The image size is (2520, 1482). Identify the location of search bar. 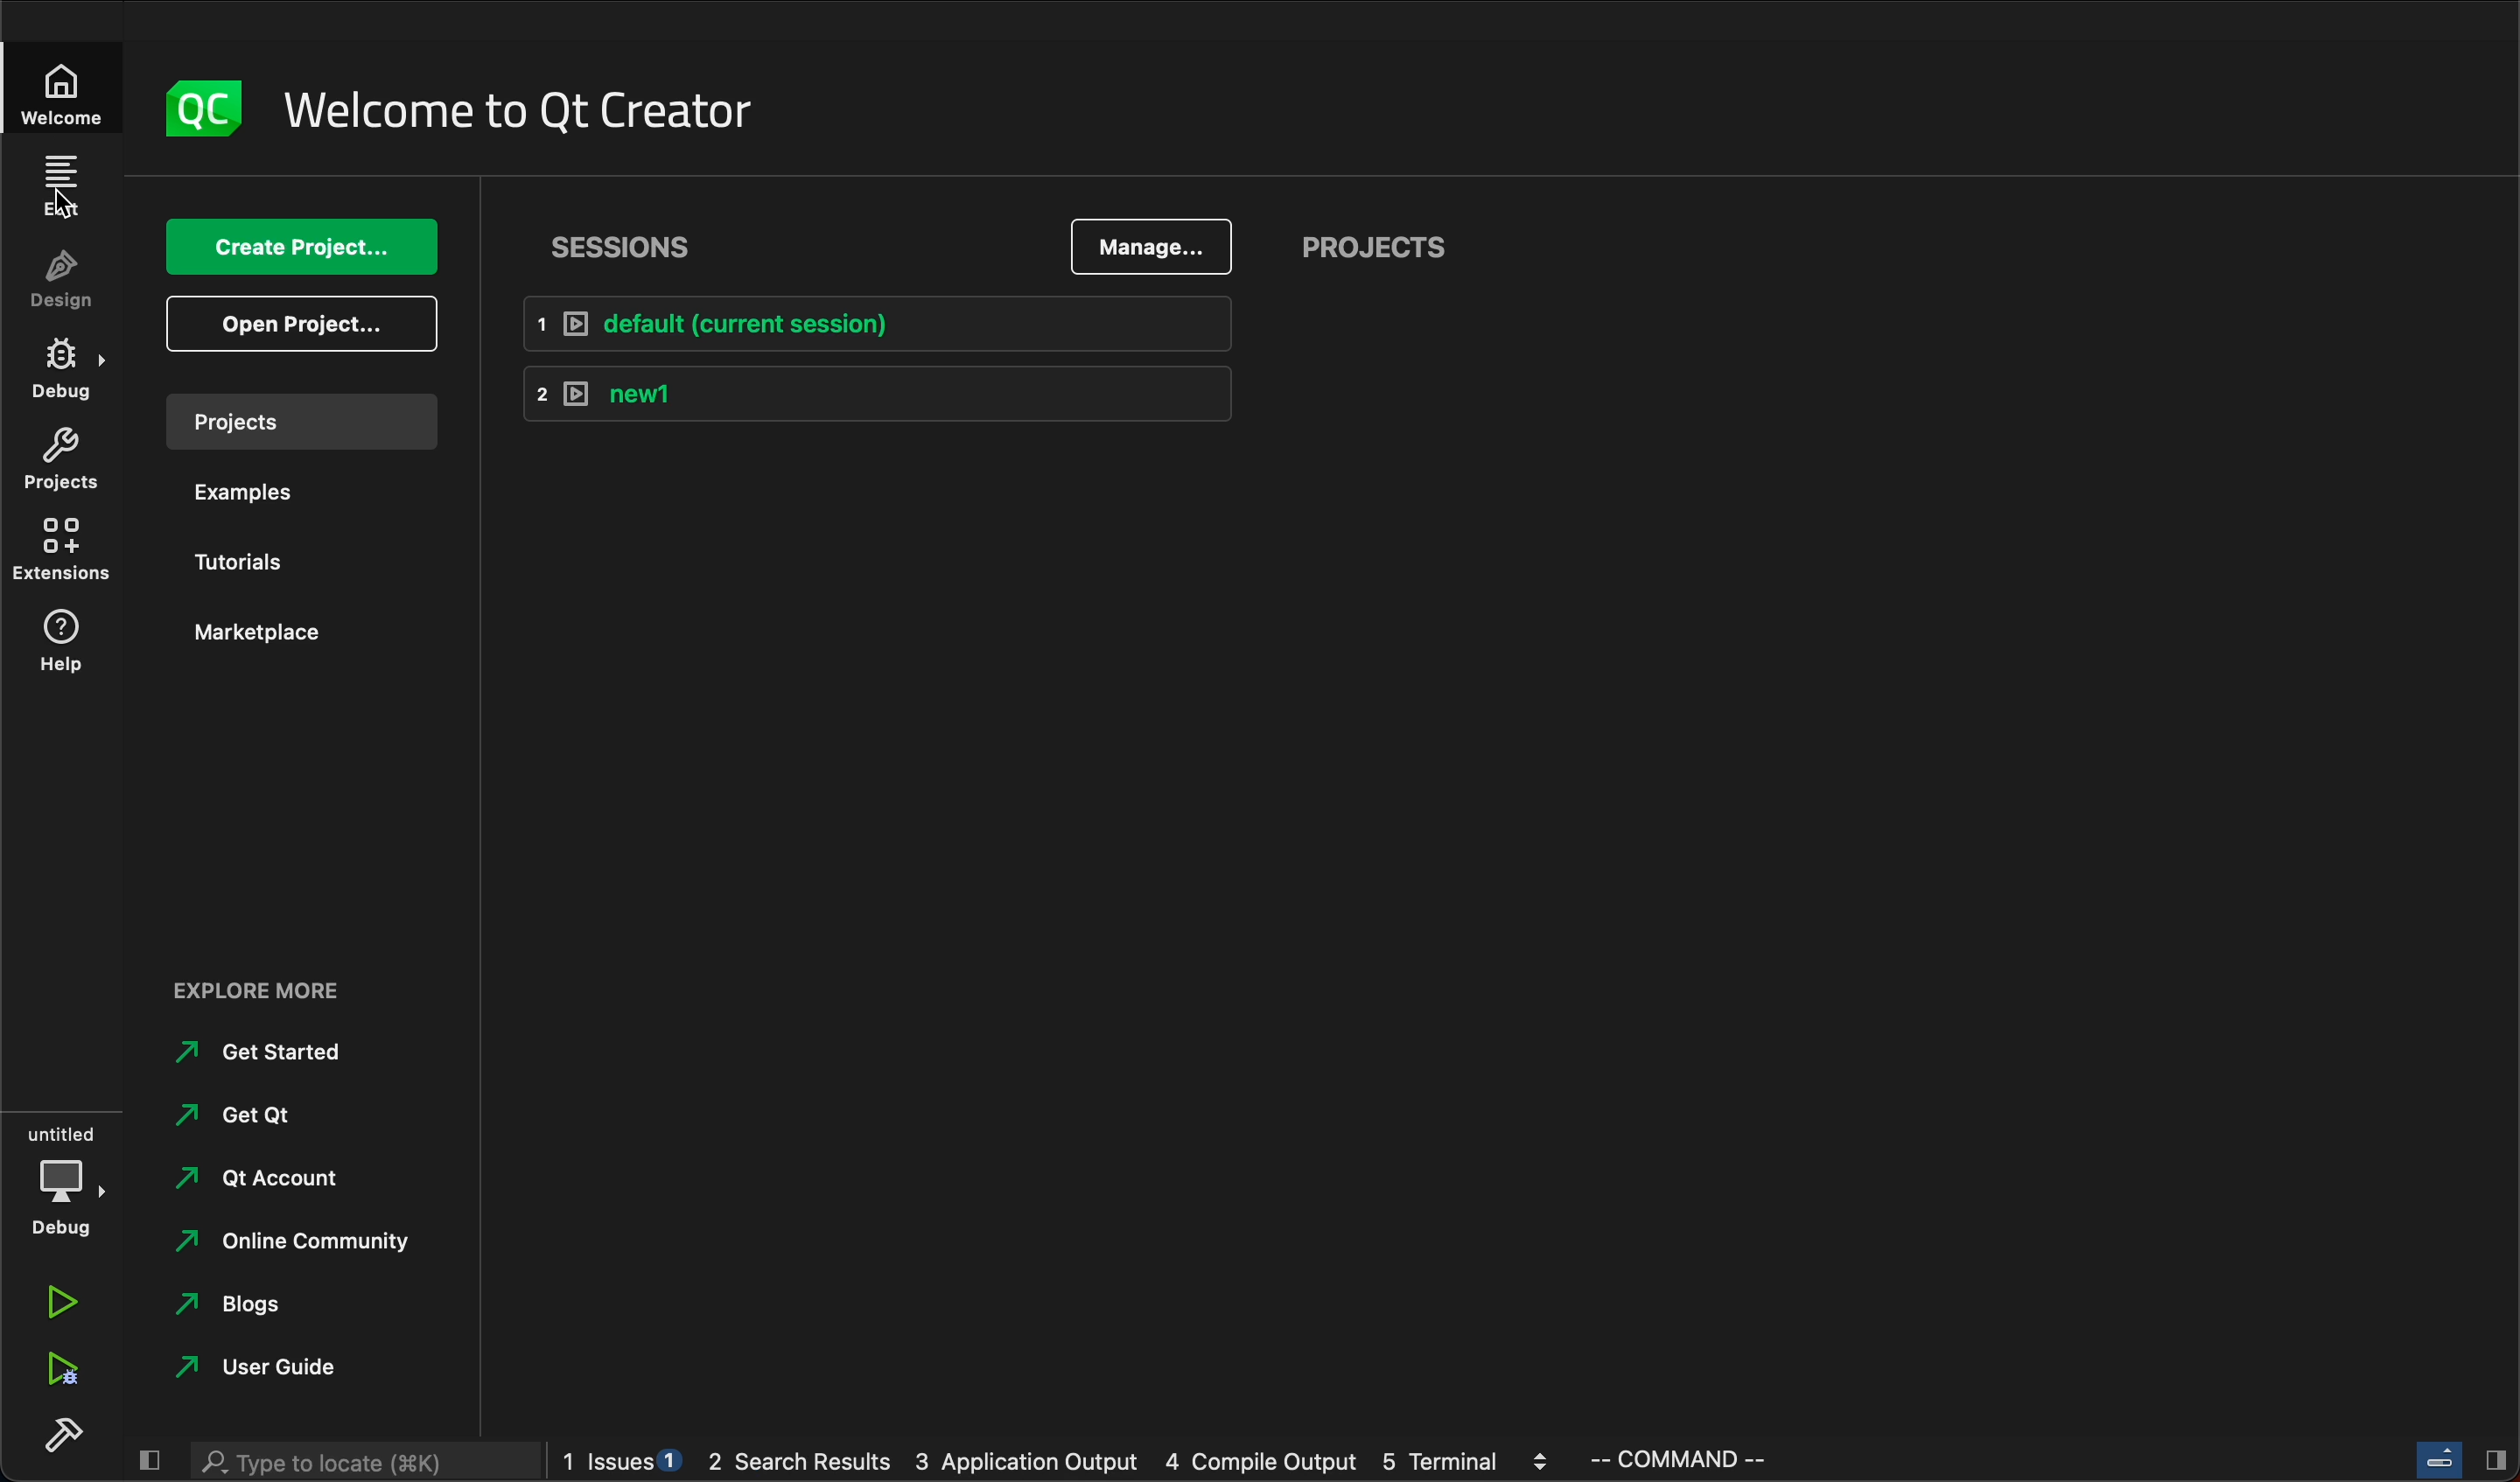
(364, 1464).